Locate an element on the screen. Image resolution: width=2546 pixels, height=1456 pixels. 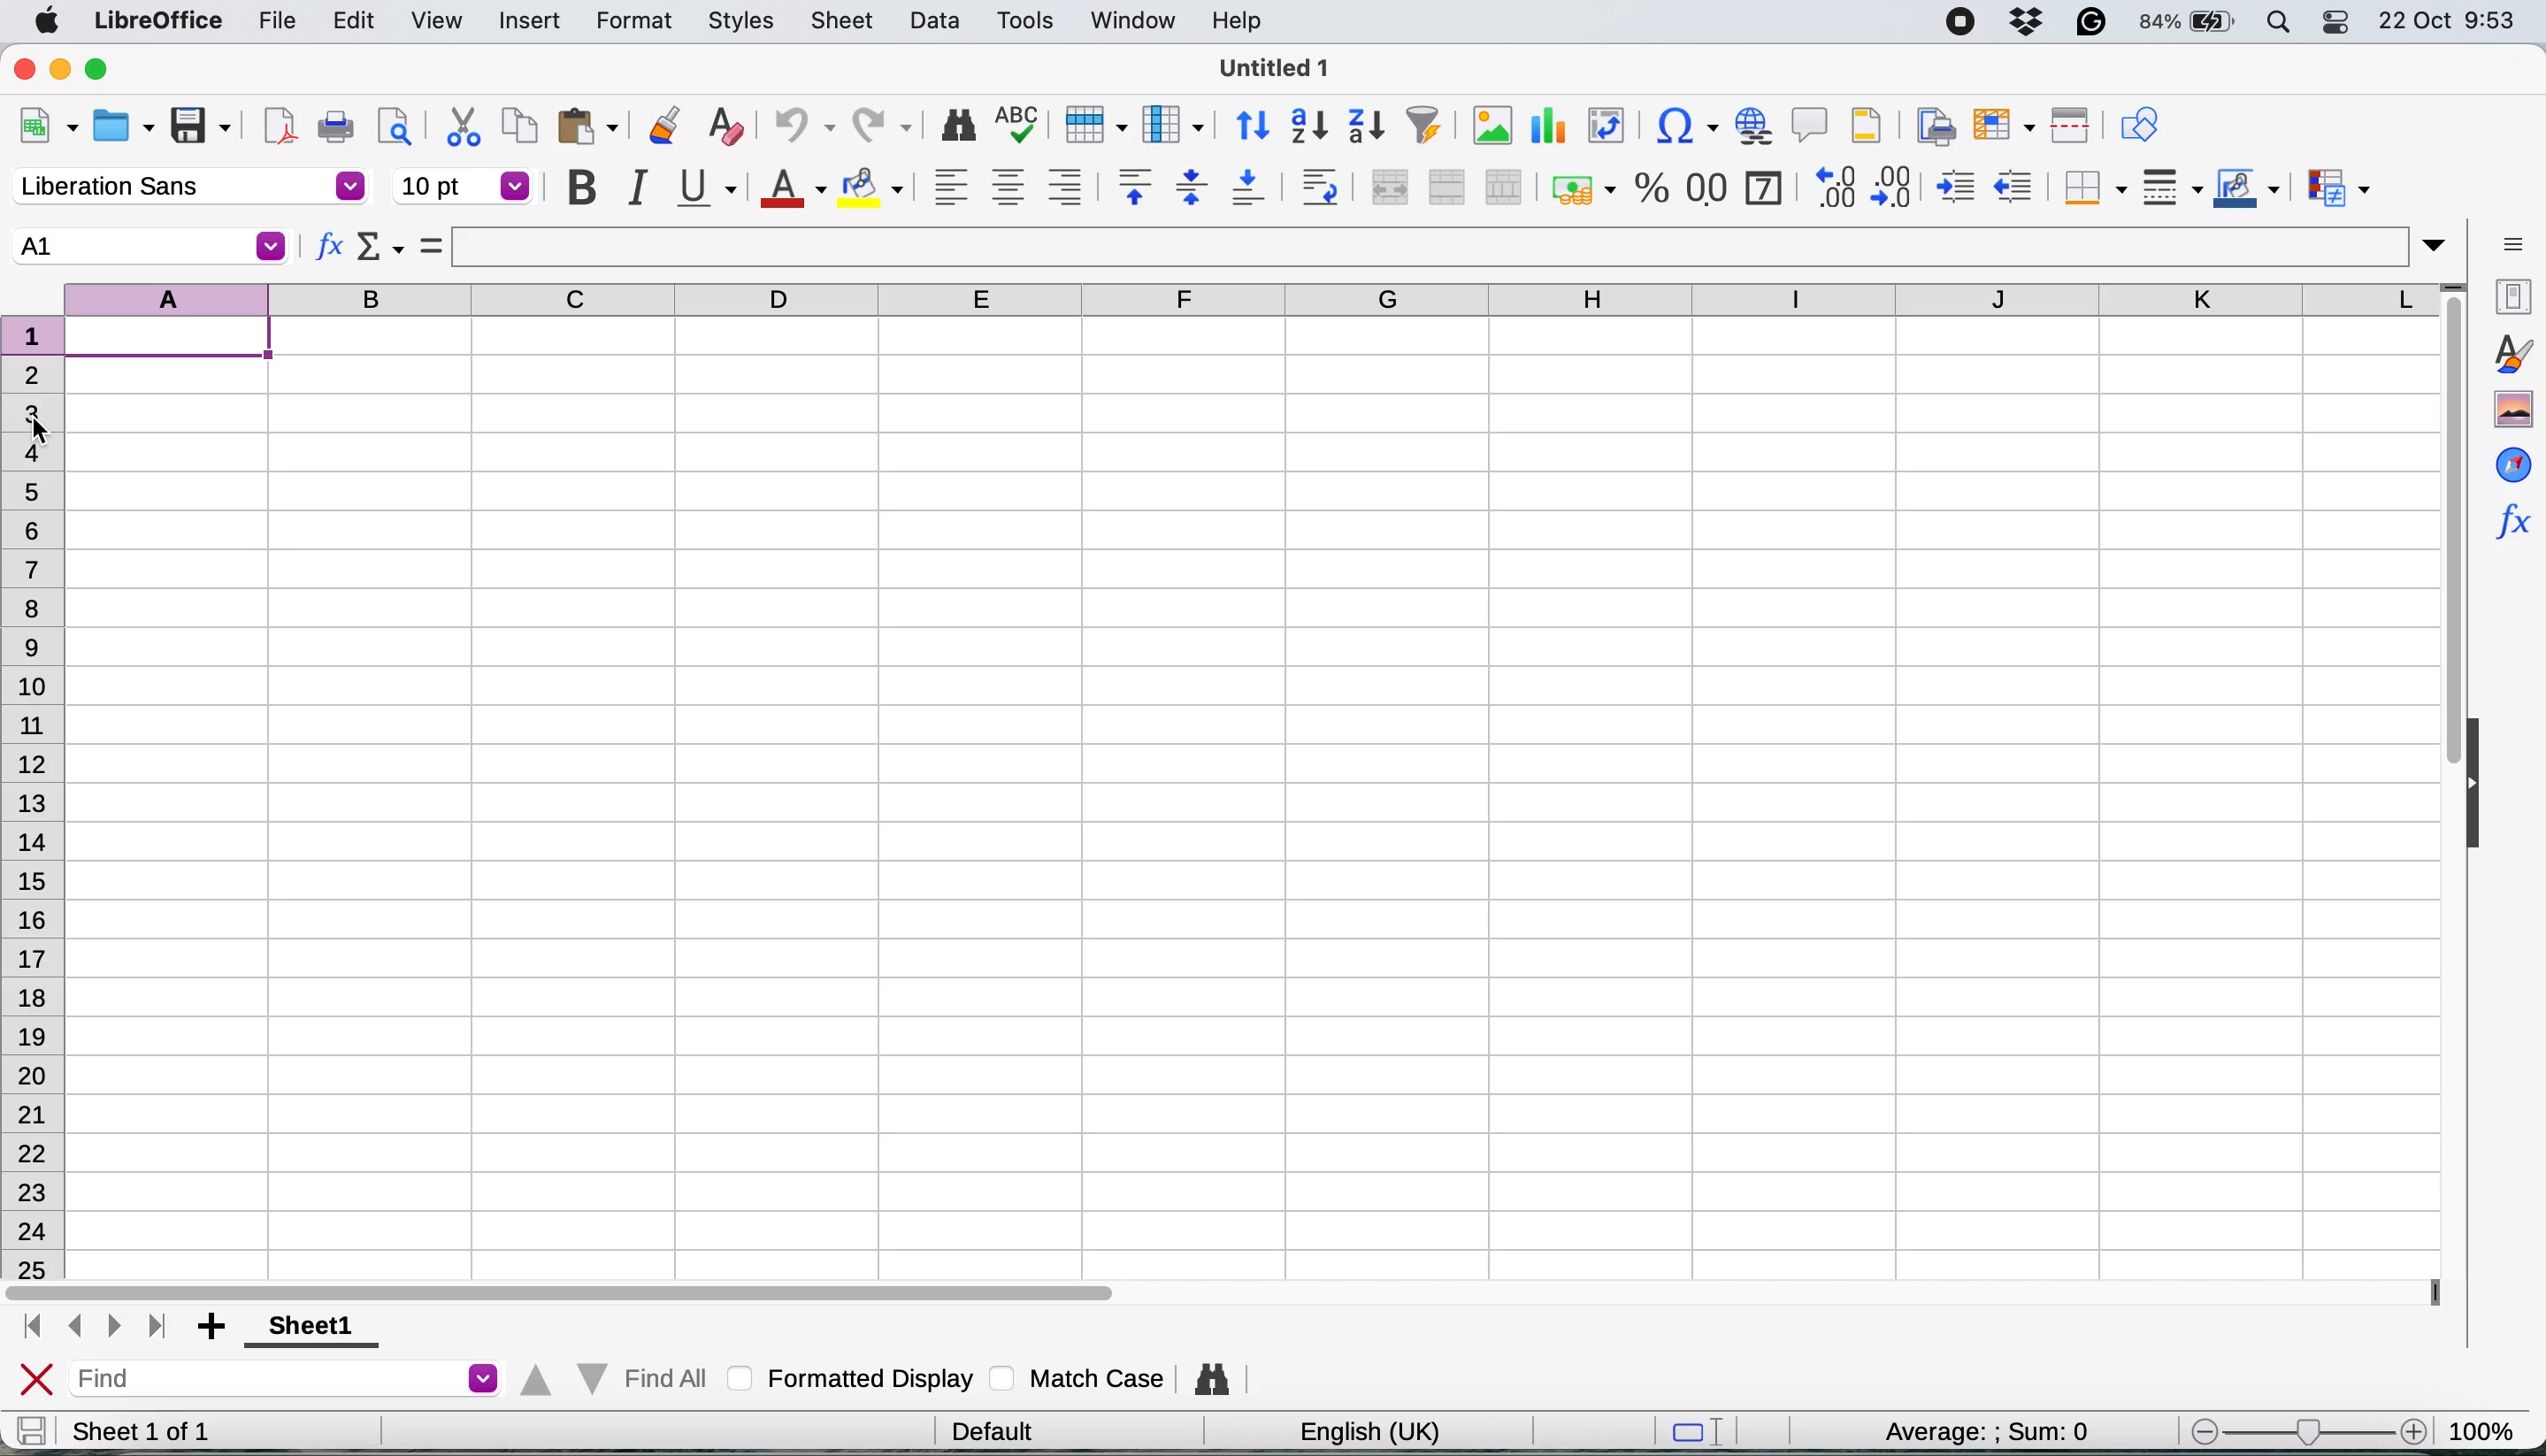
minimise is located at coordinates (63, 68).